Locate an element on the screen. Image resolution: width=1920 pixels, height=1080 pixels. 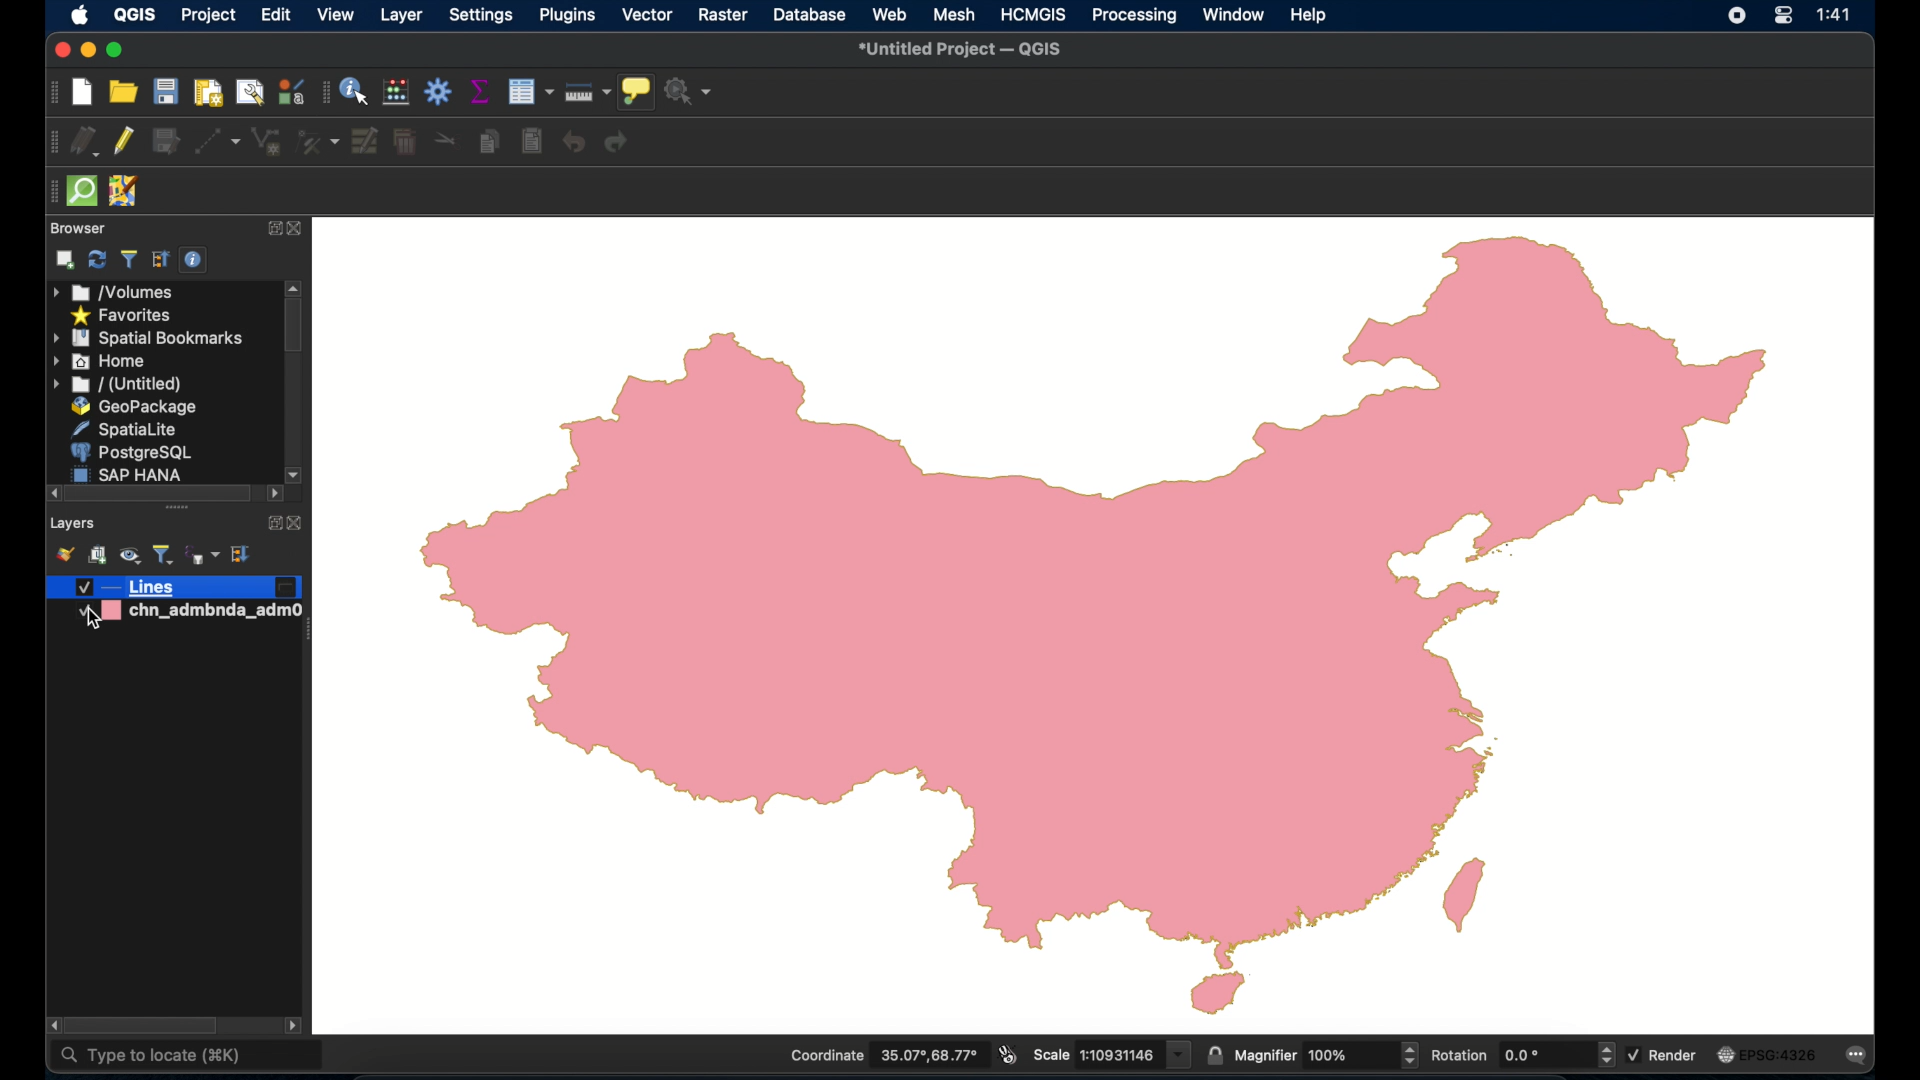
current crs is located at coordinates (1770, 1053).